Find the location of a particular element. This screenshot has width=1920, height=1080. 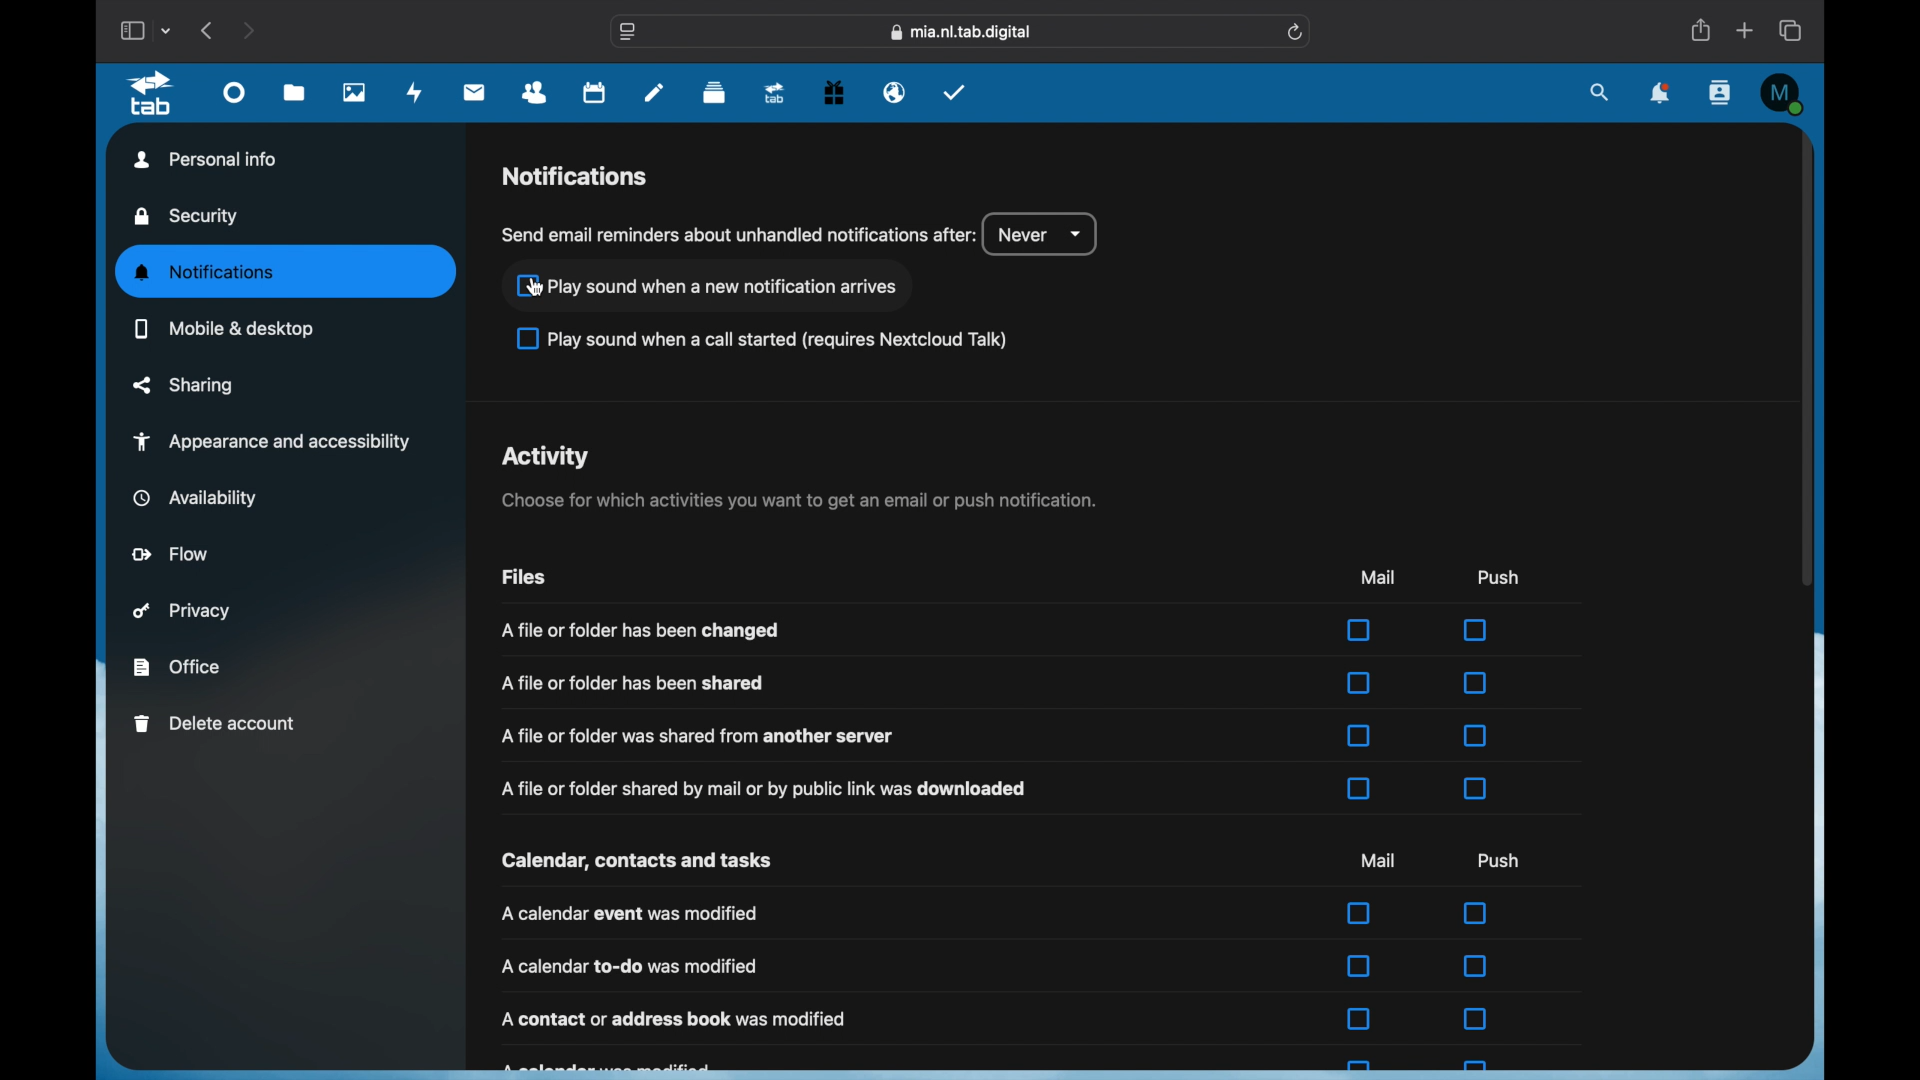

checkbox is located at coordinates (1477, 788).